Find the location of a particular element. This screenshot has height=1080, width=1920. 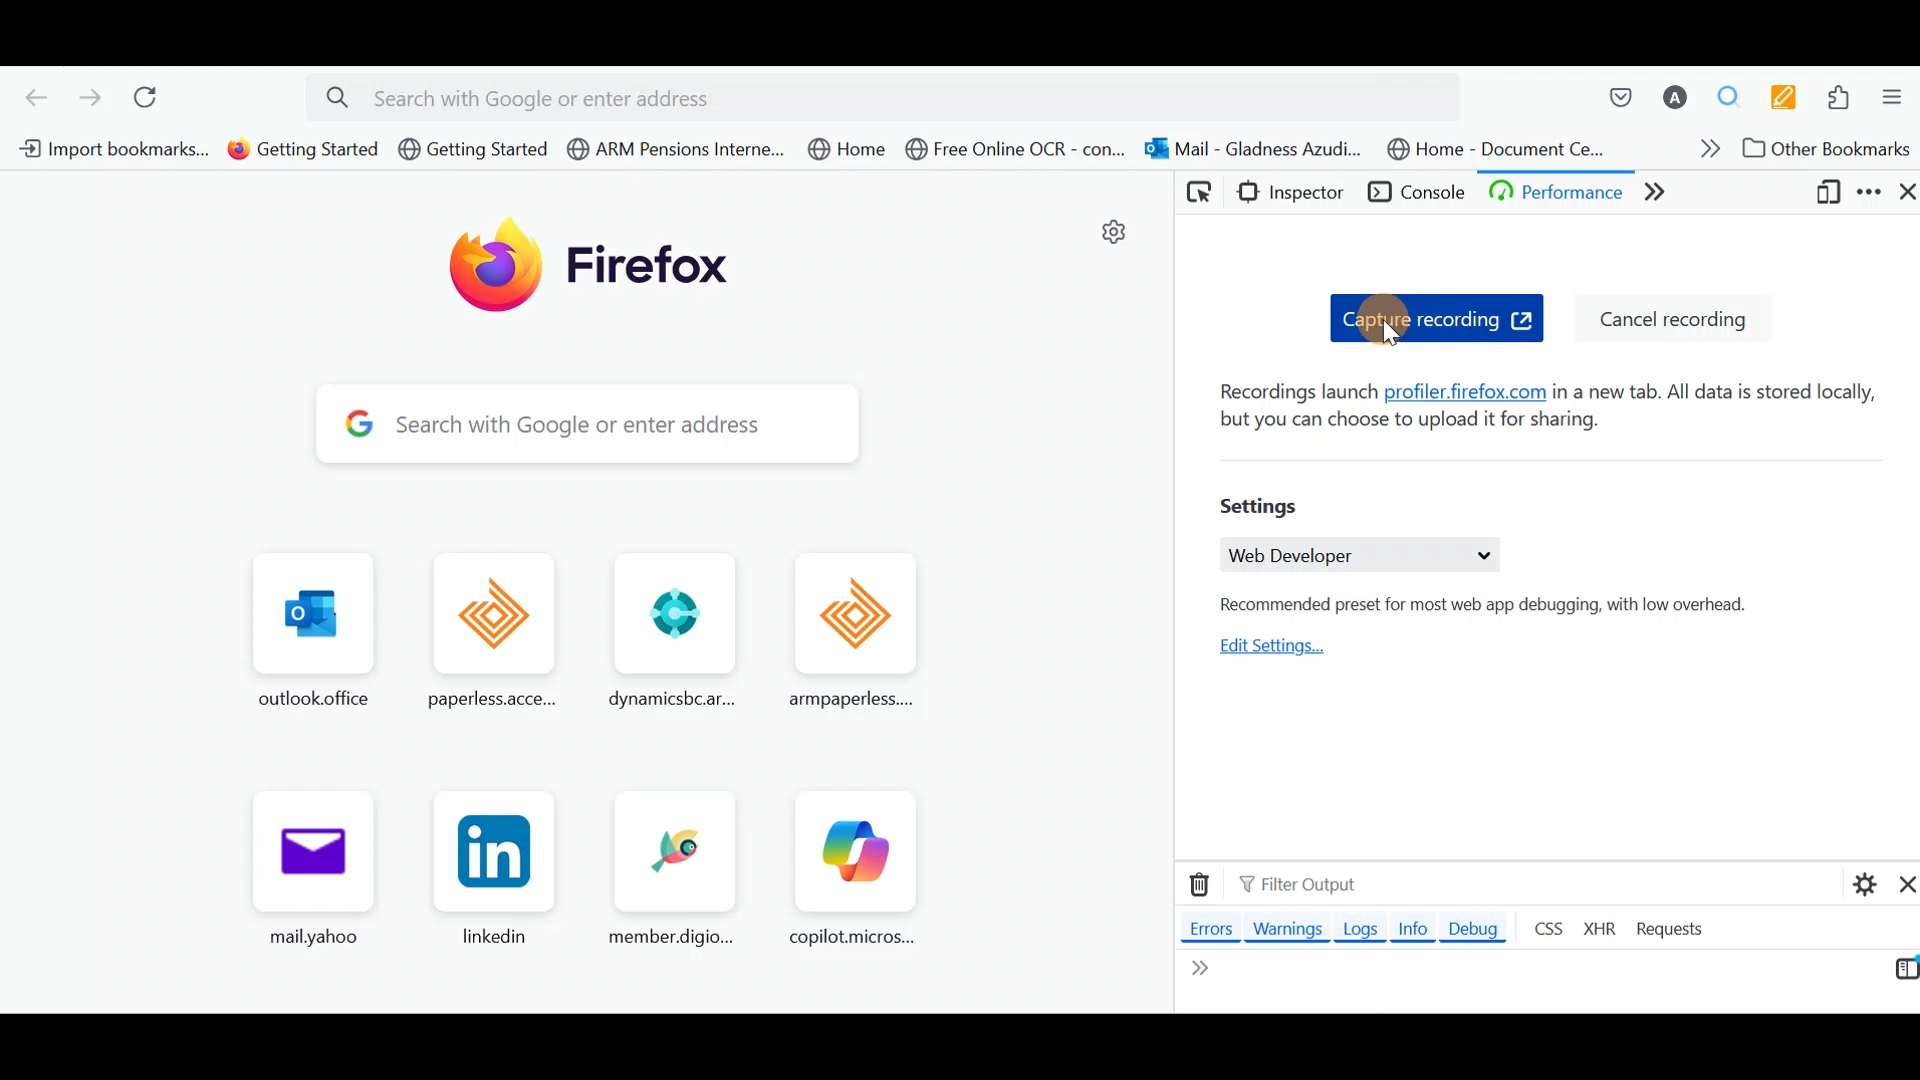

Open application menu is located at coordinates (1897, 101).